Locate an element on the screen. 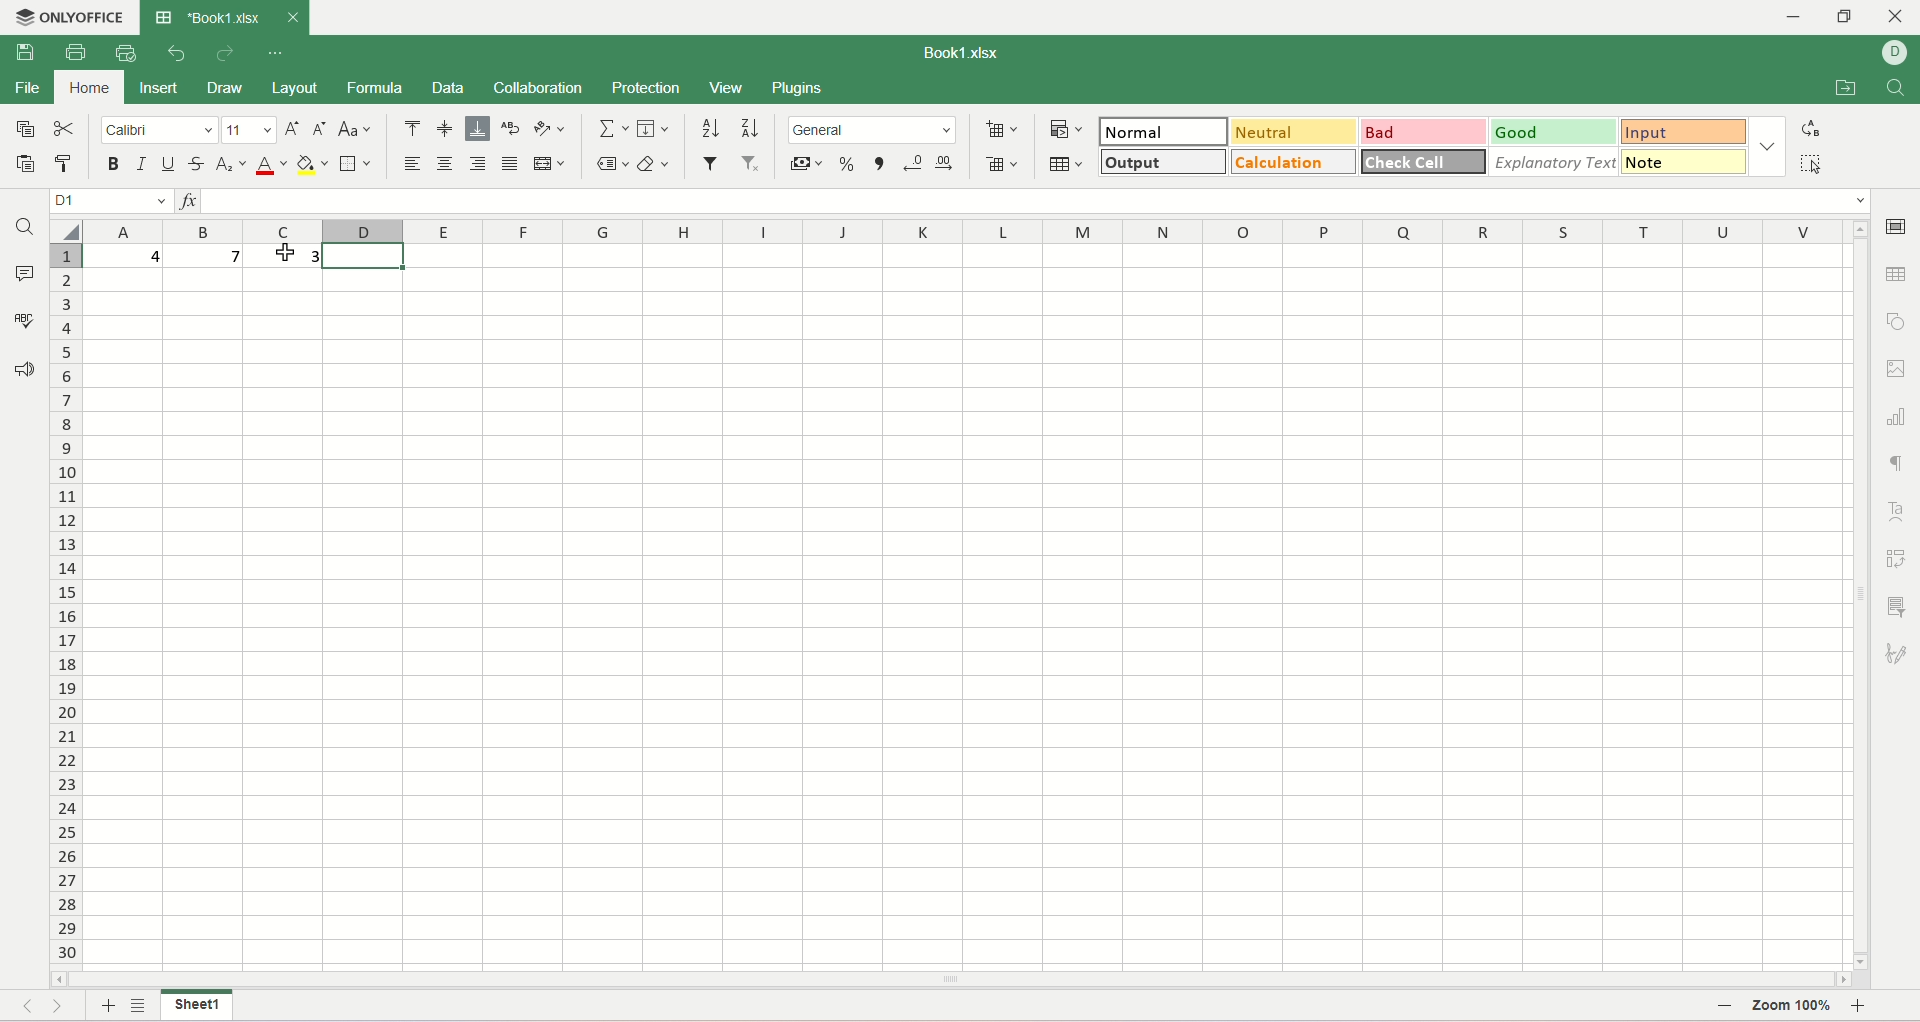 The image size is (1920, 1022). increase decimal is located at coordinates (949, 163).